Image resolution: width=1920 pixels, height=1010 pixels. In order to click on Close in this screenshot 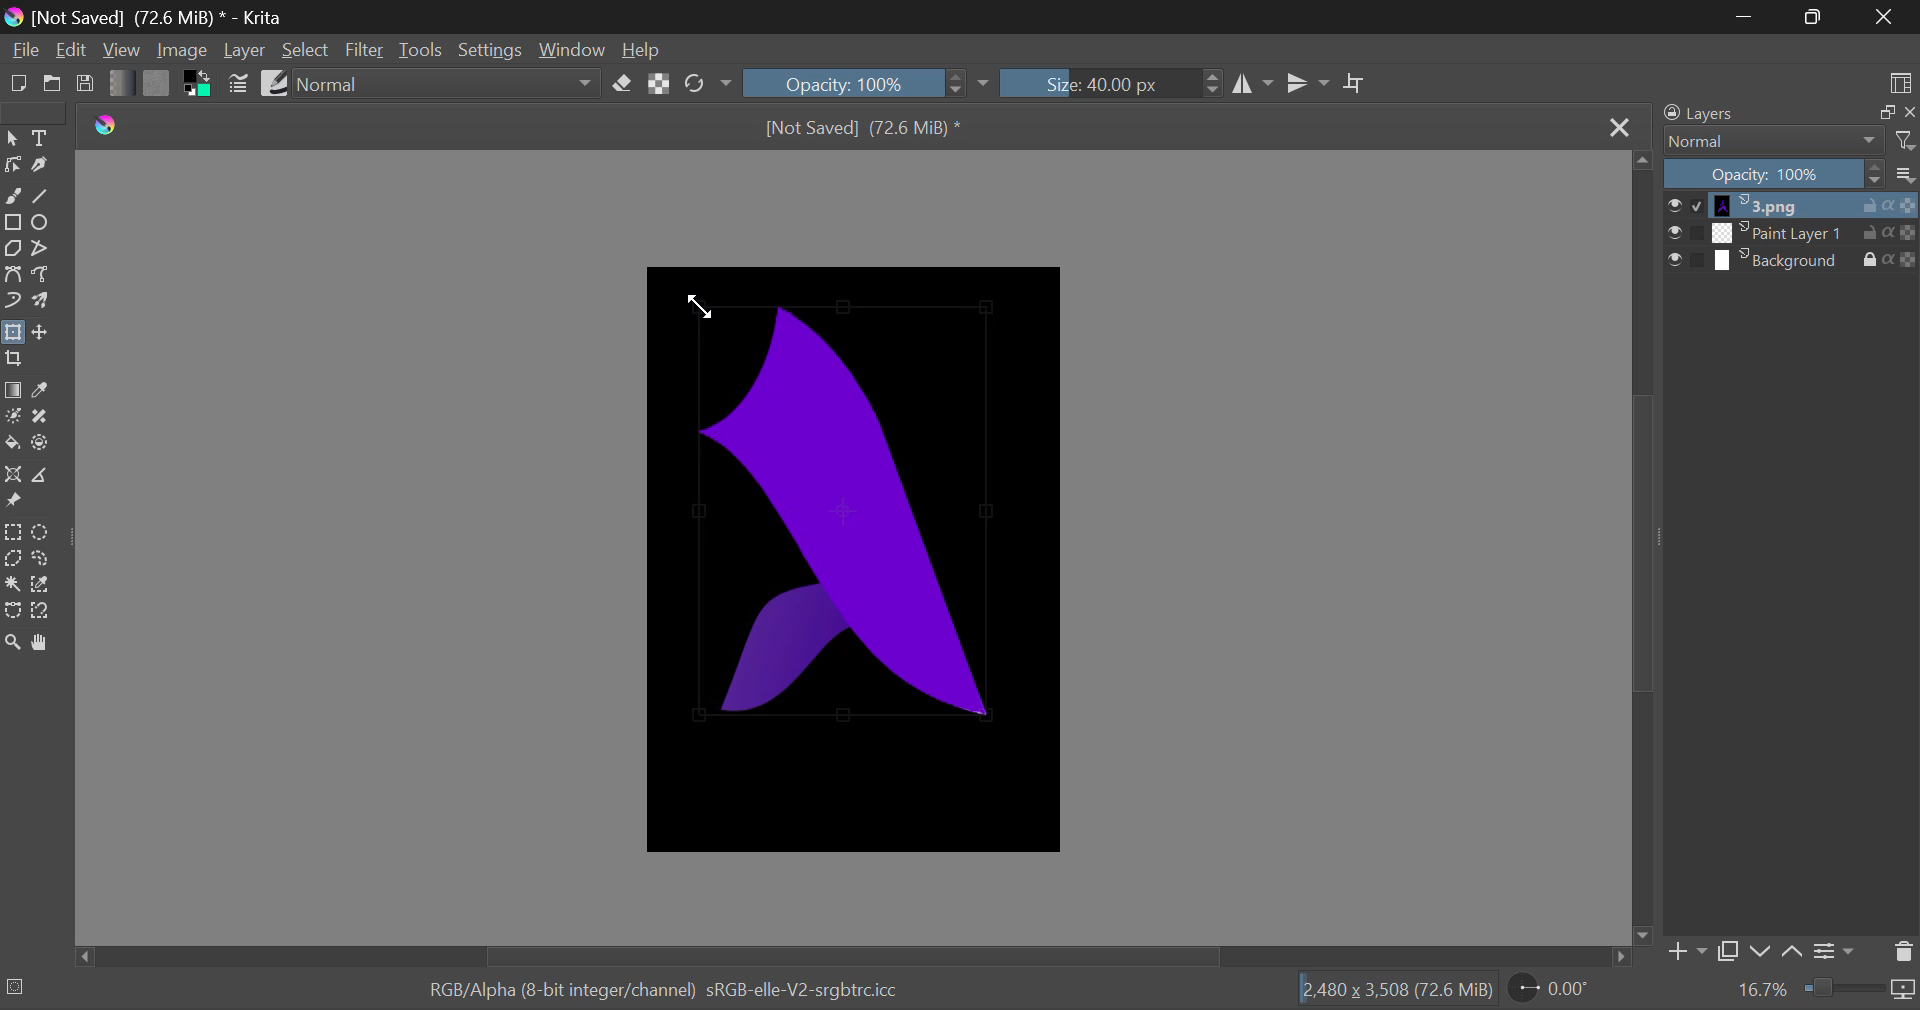, I will do `click(1885, 17)`.